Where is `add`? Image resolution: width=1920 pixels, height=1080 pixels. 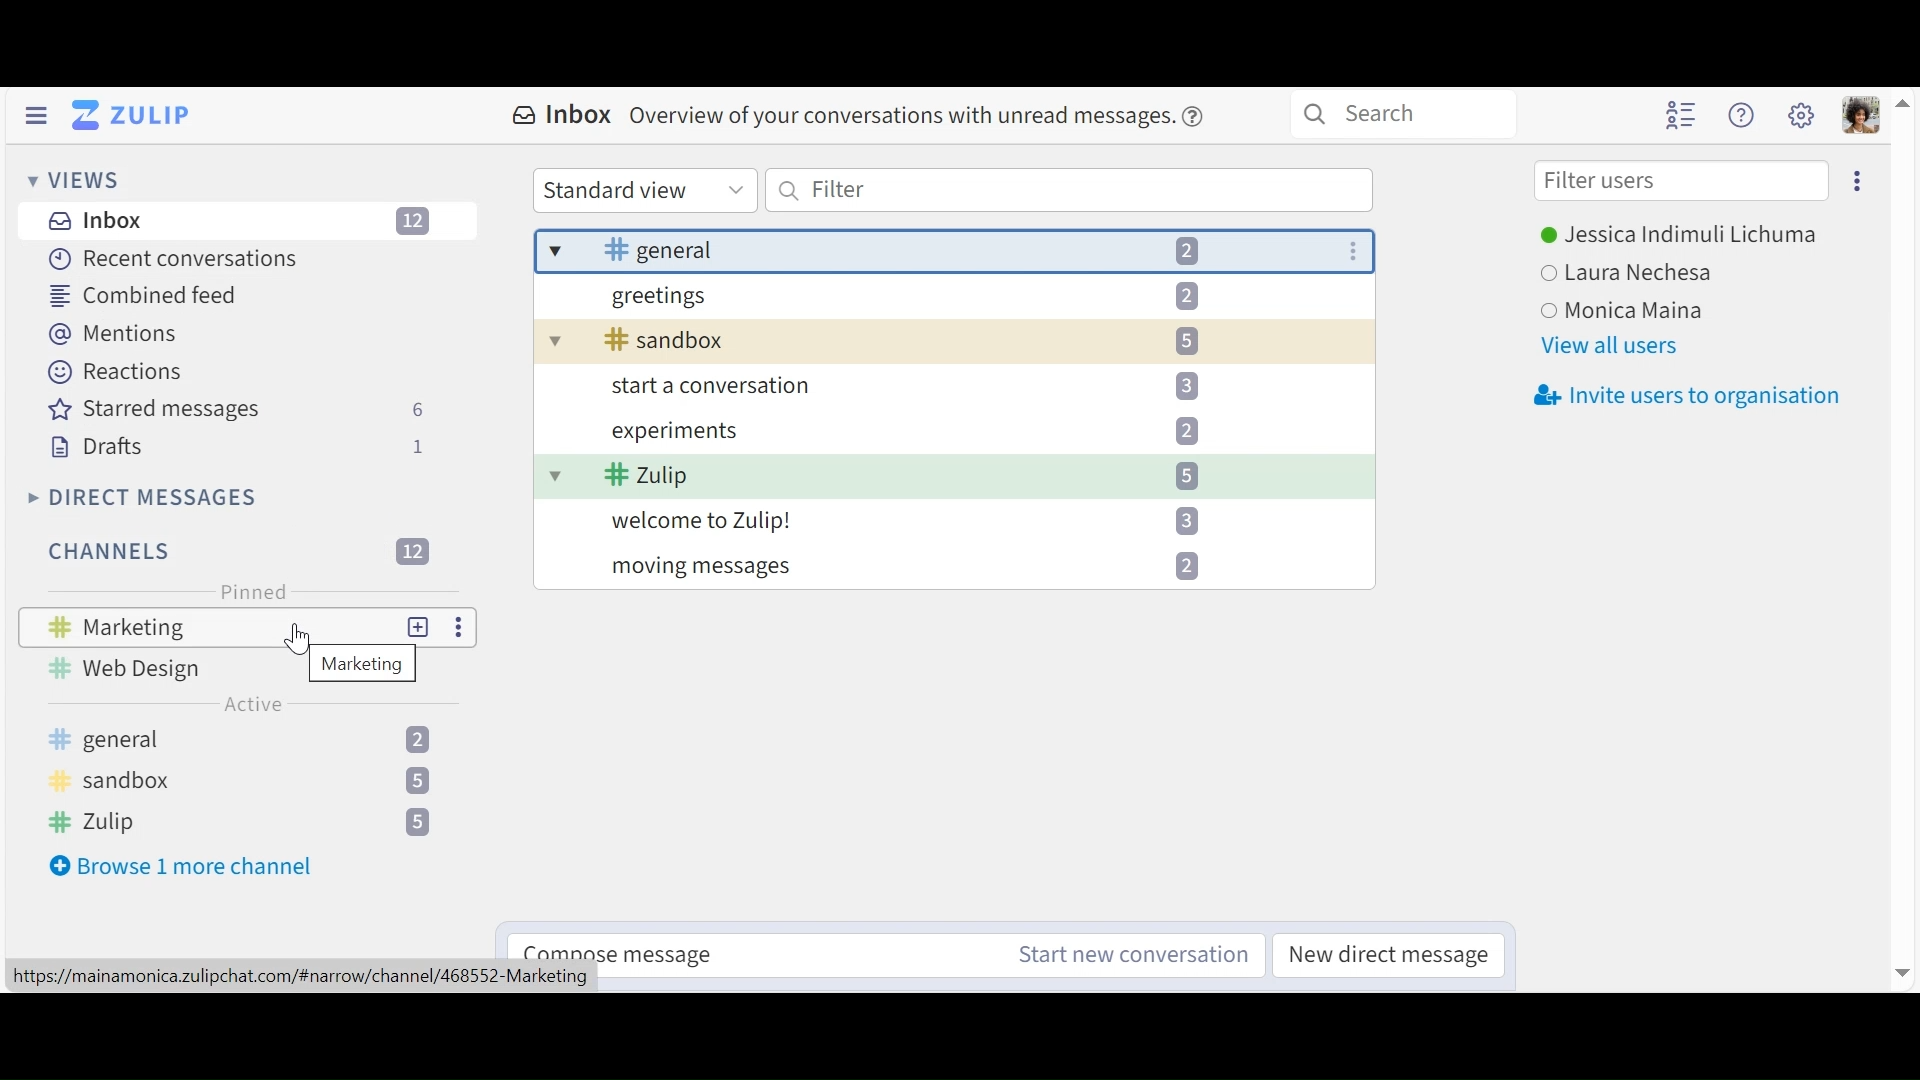
add is located at coordinates (417, 627).